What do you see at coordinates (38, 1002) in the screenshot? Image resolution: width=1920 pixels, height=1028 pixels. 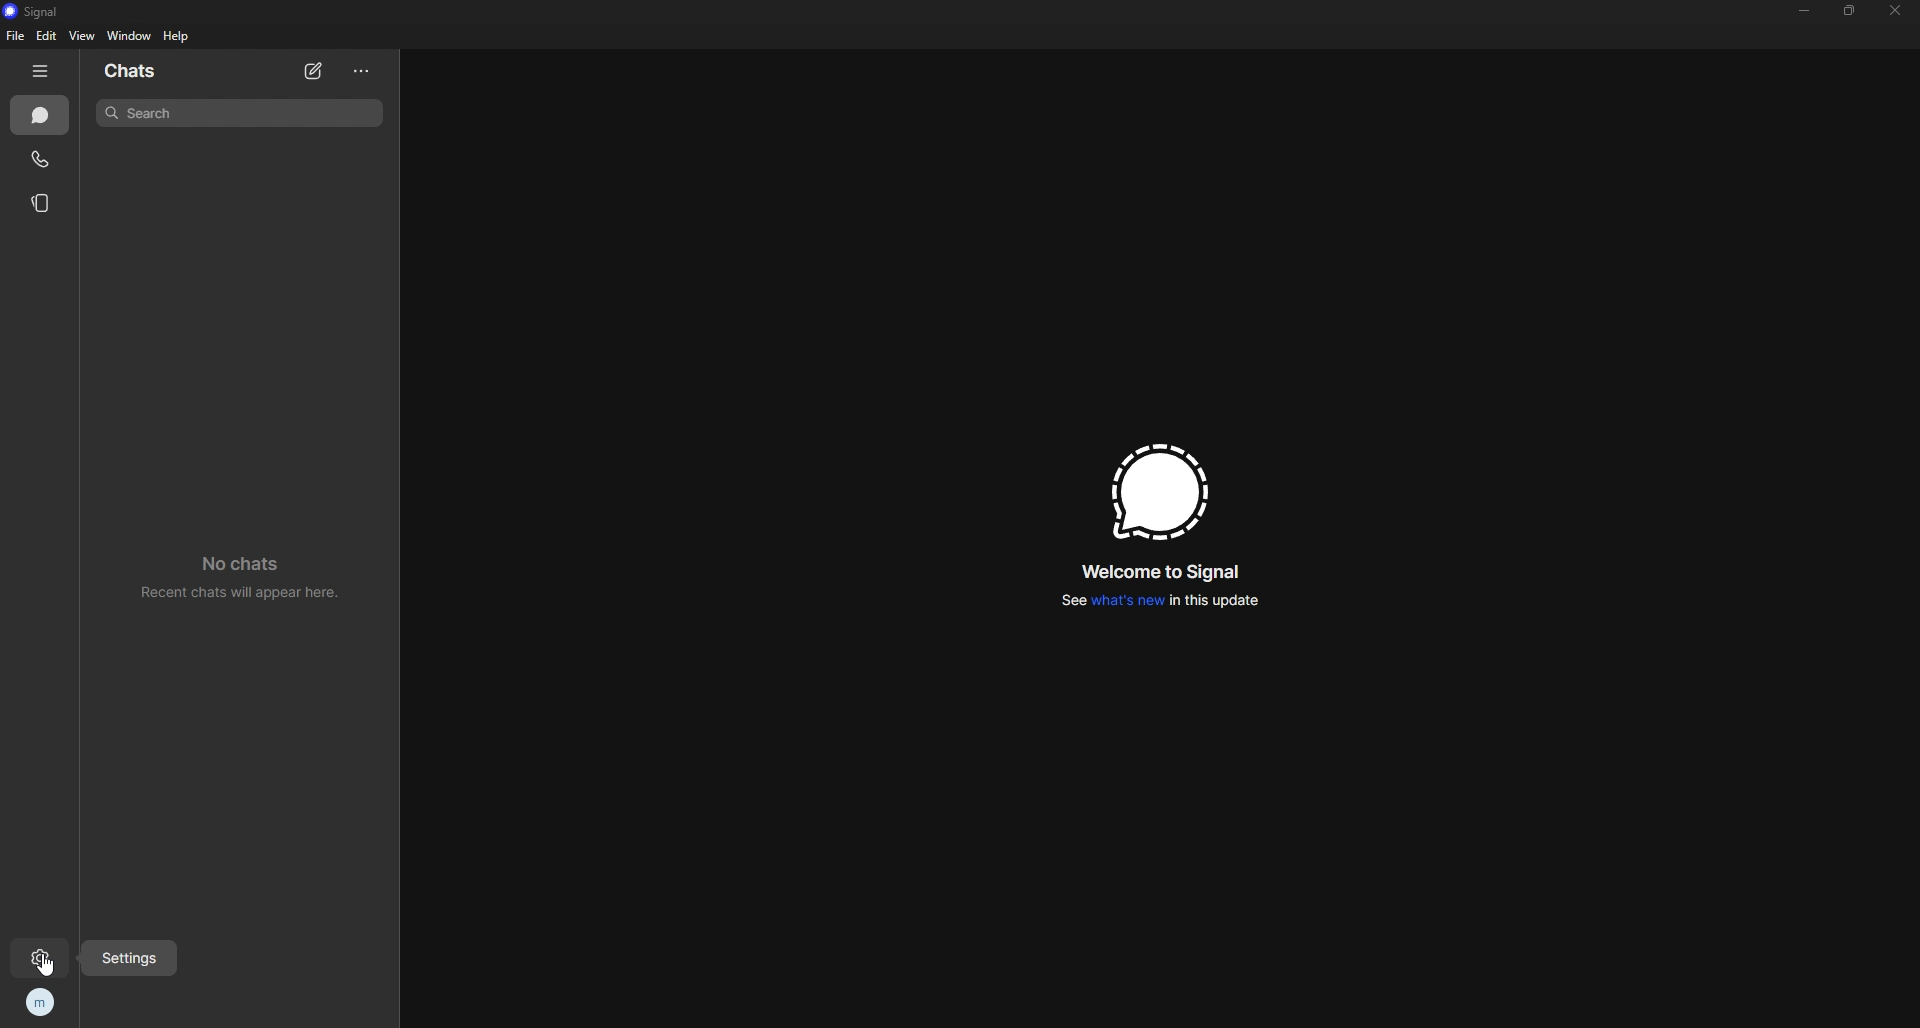 I see `profile` at bounding box center [38, 1002].